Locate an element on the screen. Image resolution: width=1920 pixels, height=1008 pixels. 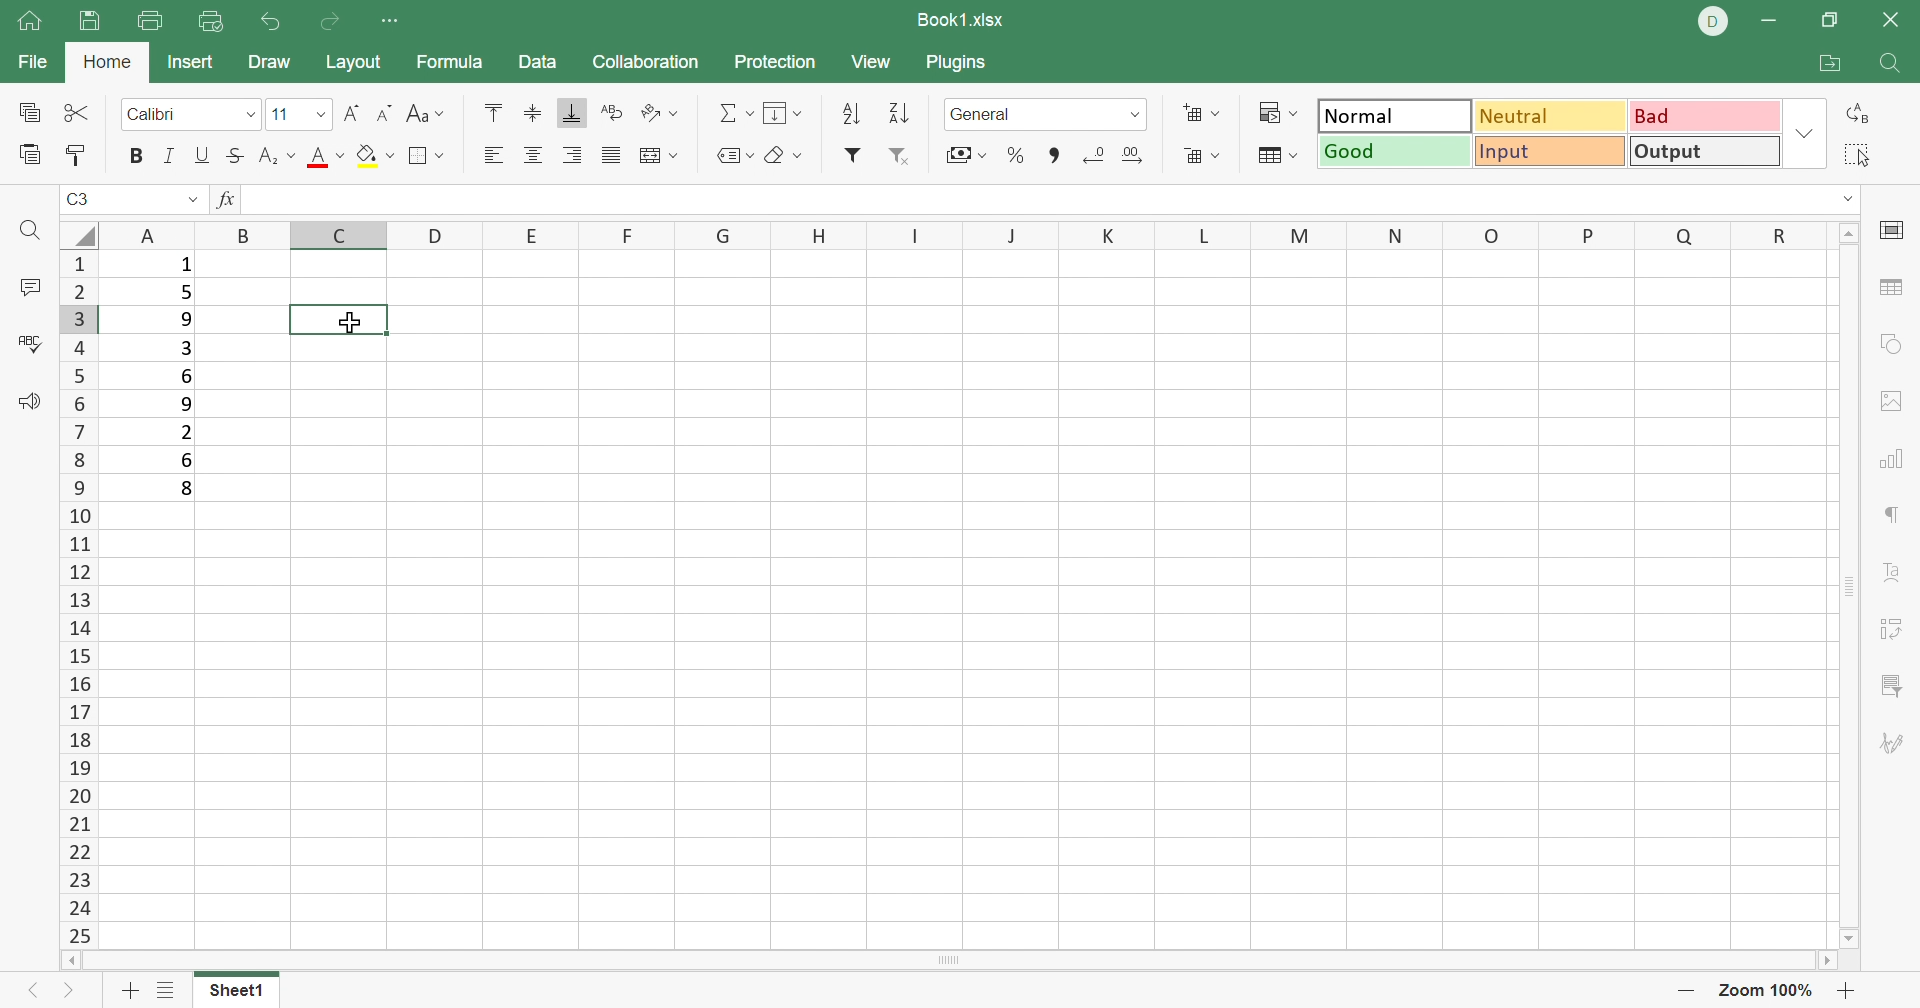
Protection is located at coordinates (773, 60).